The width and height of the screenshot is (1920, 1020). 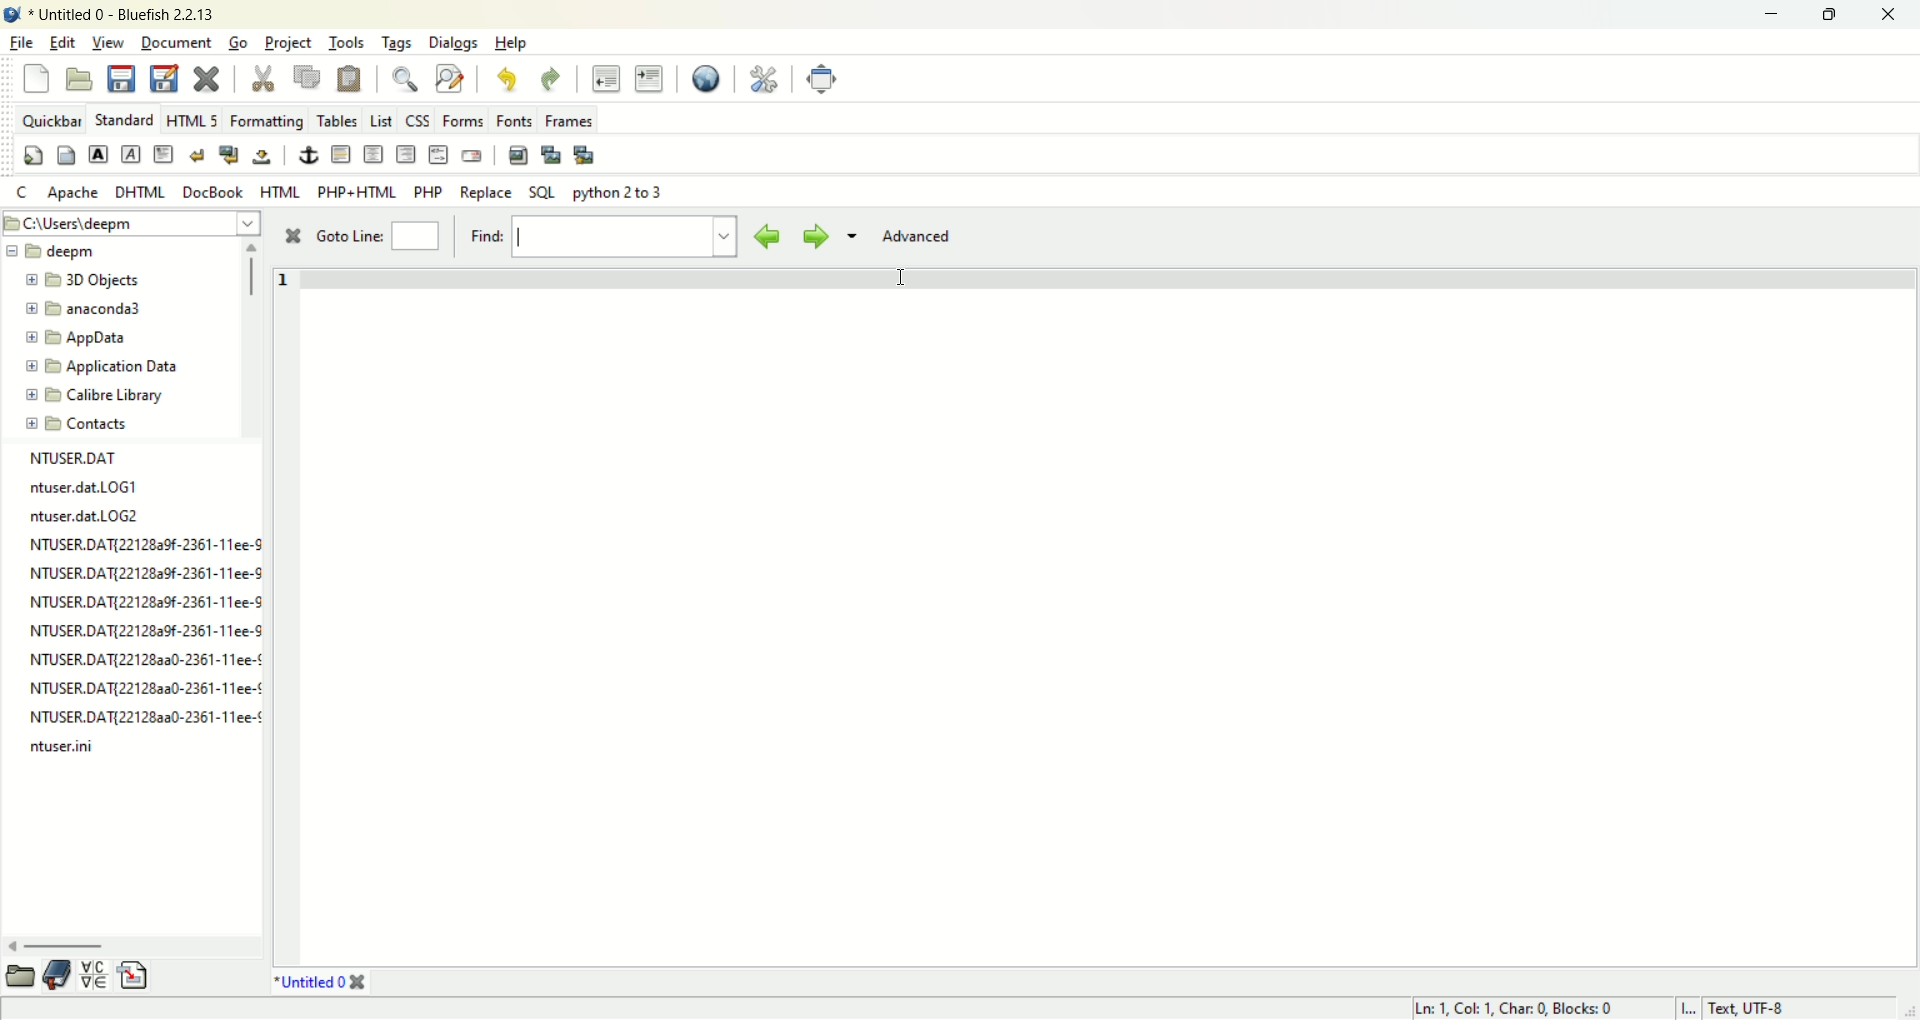 I want to click on HTML comment, so click(x=438, y=155).